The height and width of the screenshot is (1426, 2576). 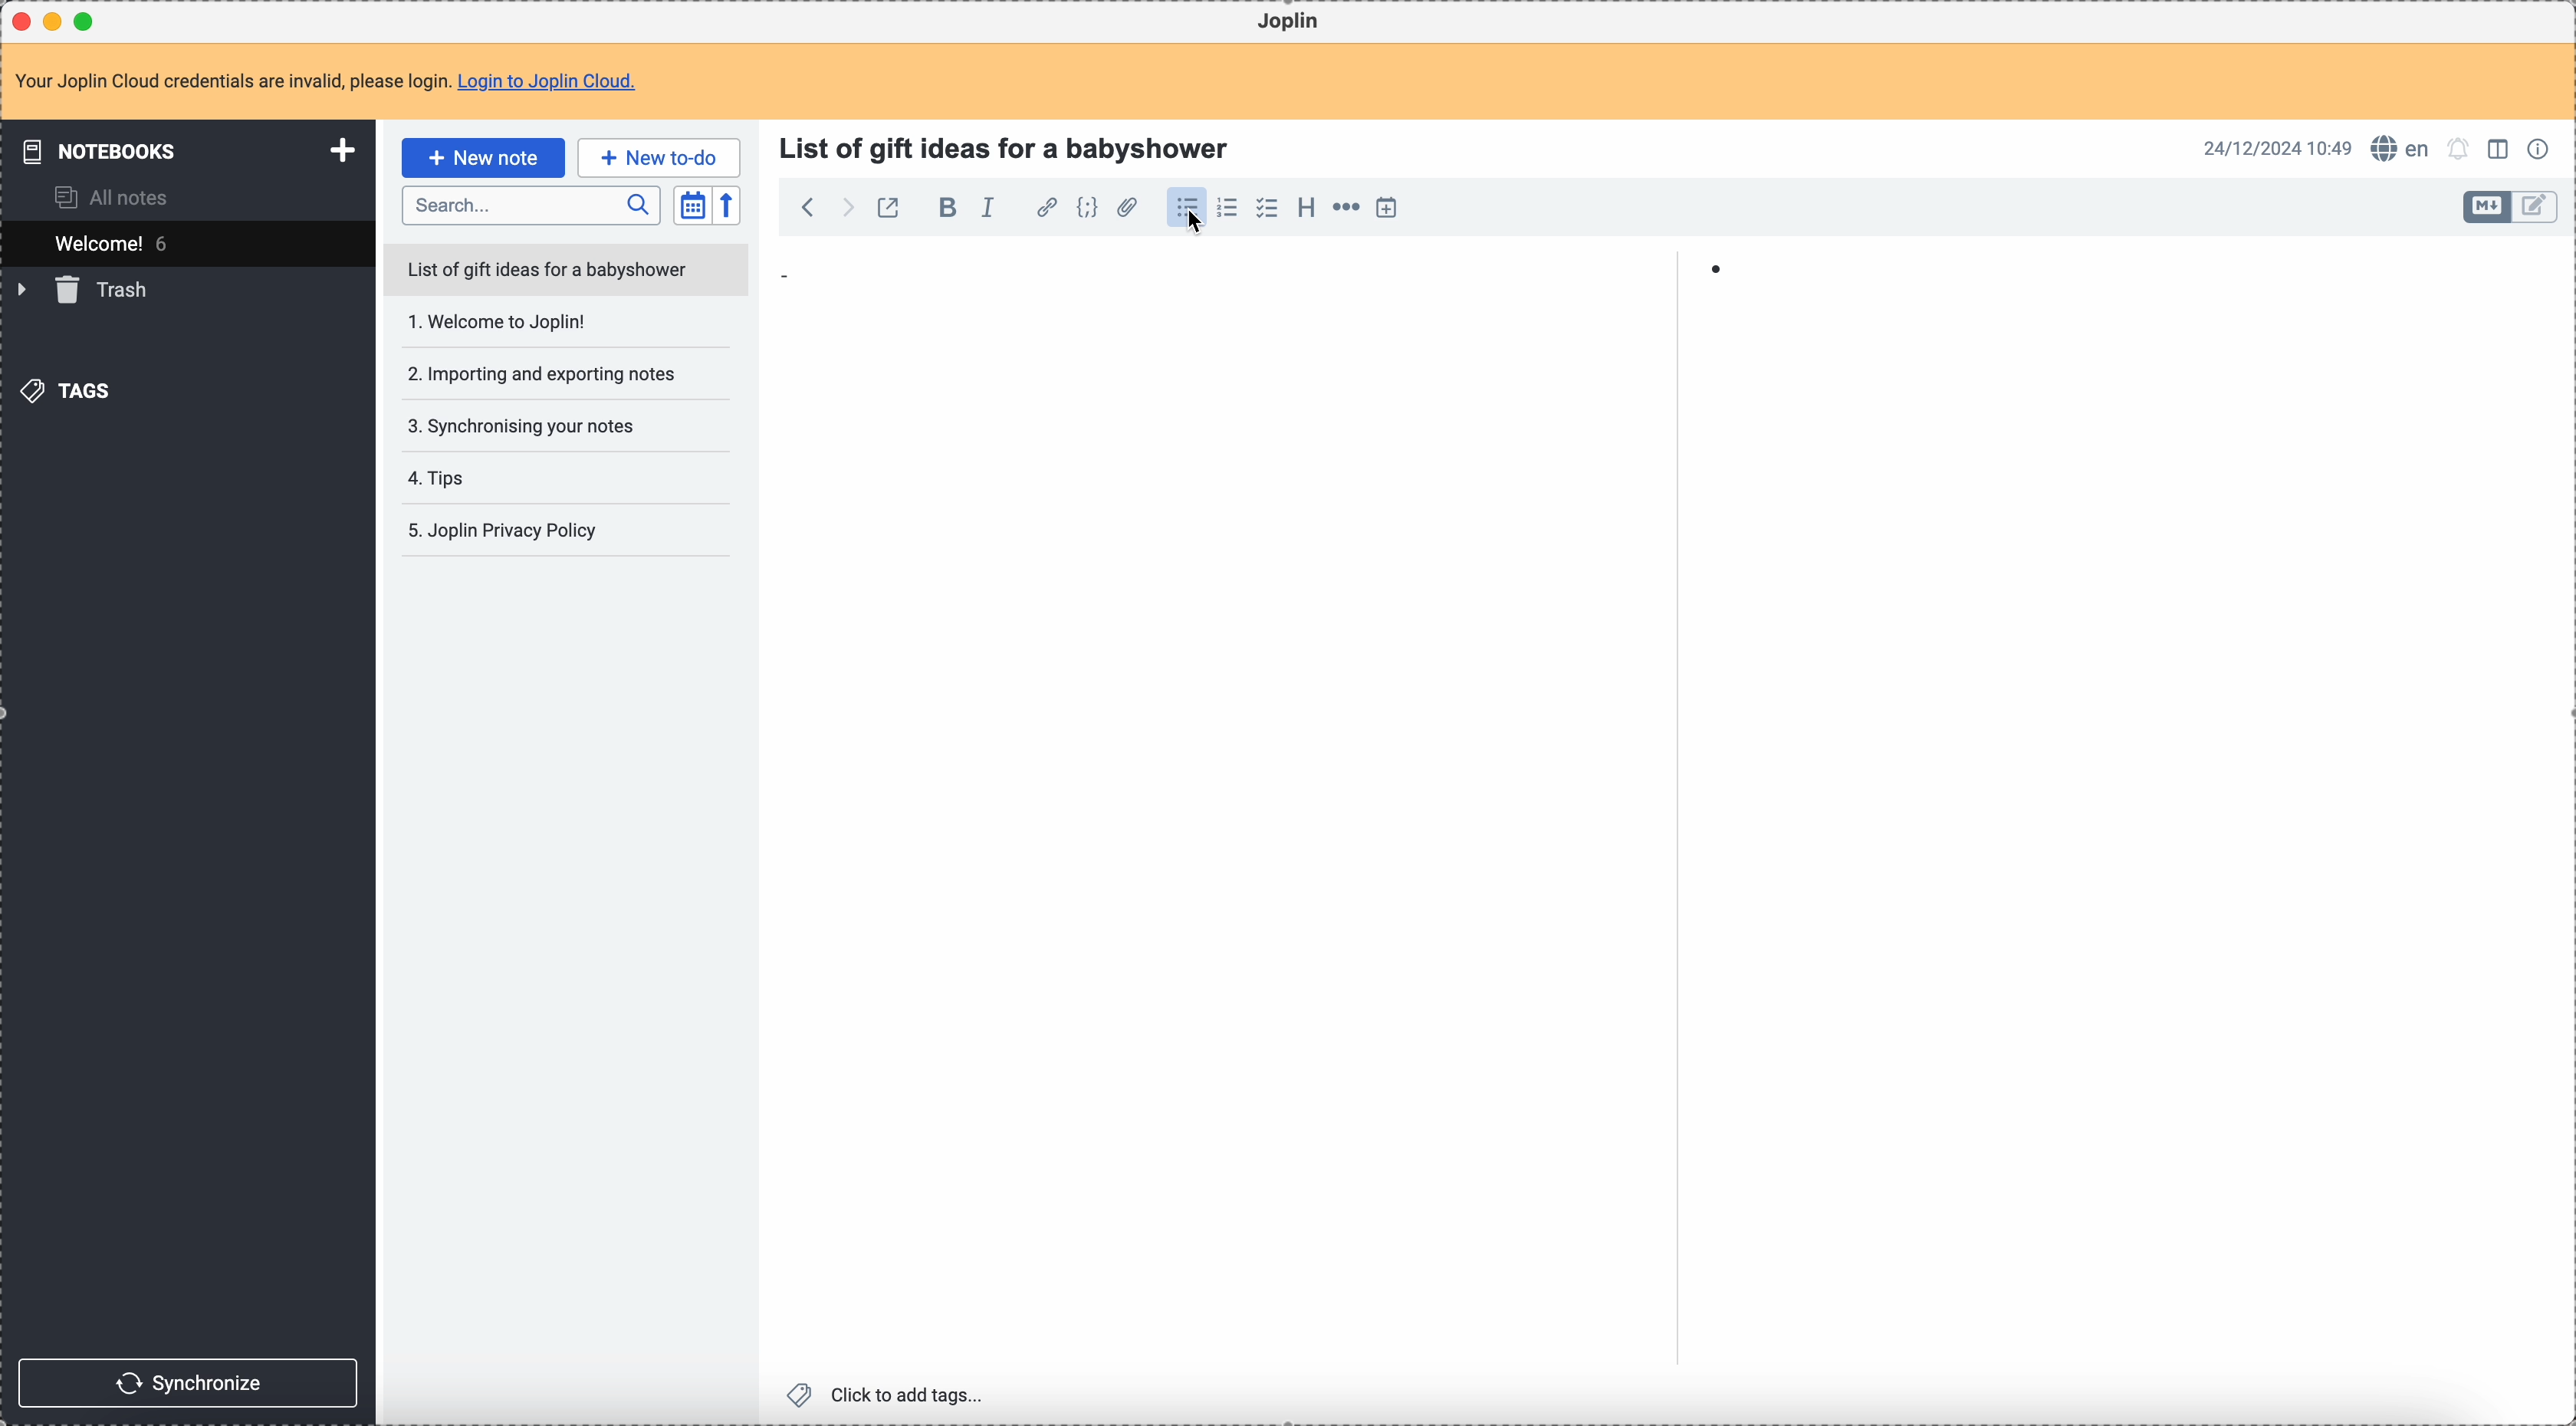 What do you see at coordinates (2542, 147) in the screenshot?
I see `note properties` at bounding box center [2542, 147].